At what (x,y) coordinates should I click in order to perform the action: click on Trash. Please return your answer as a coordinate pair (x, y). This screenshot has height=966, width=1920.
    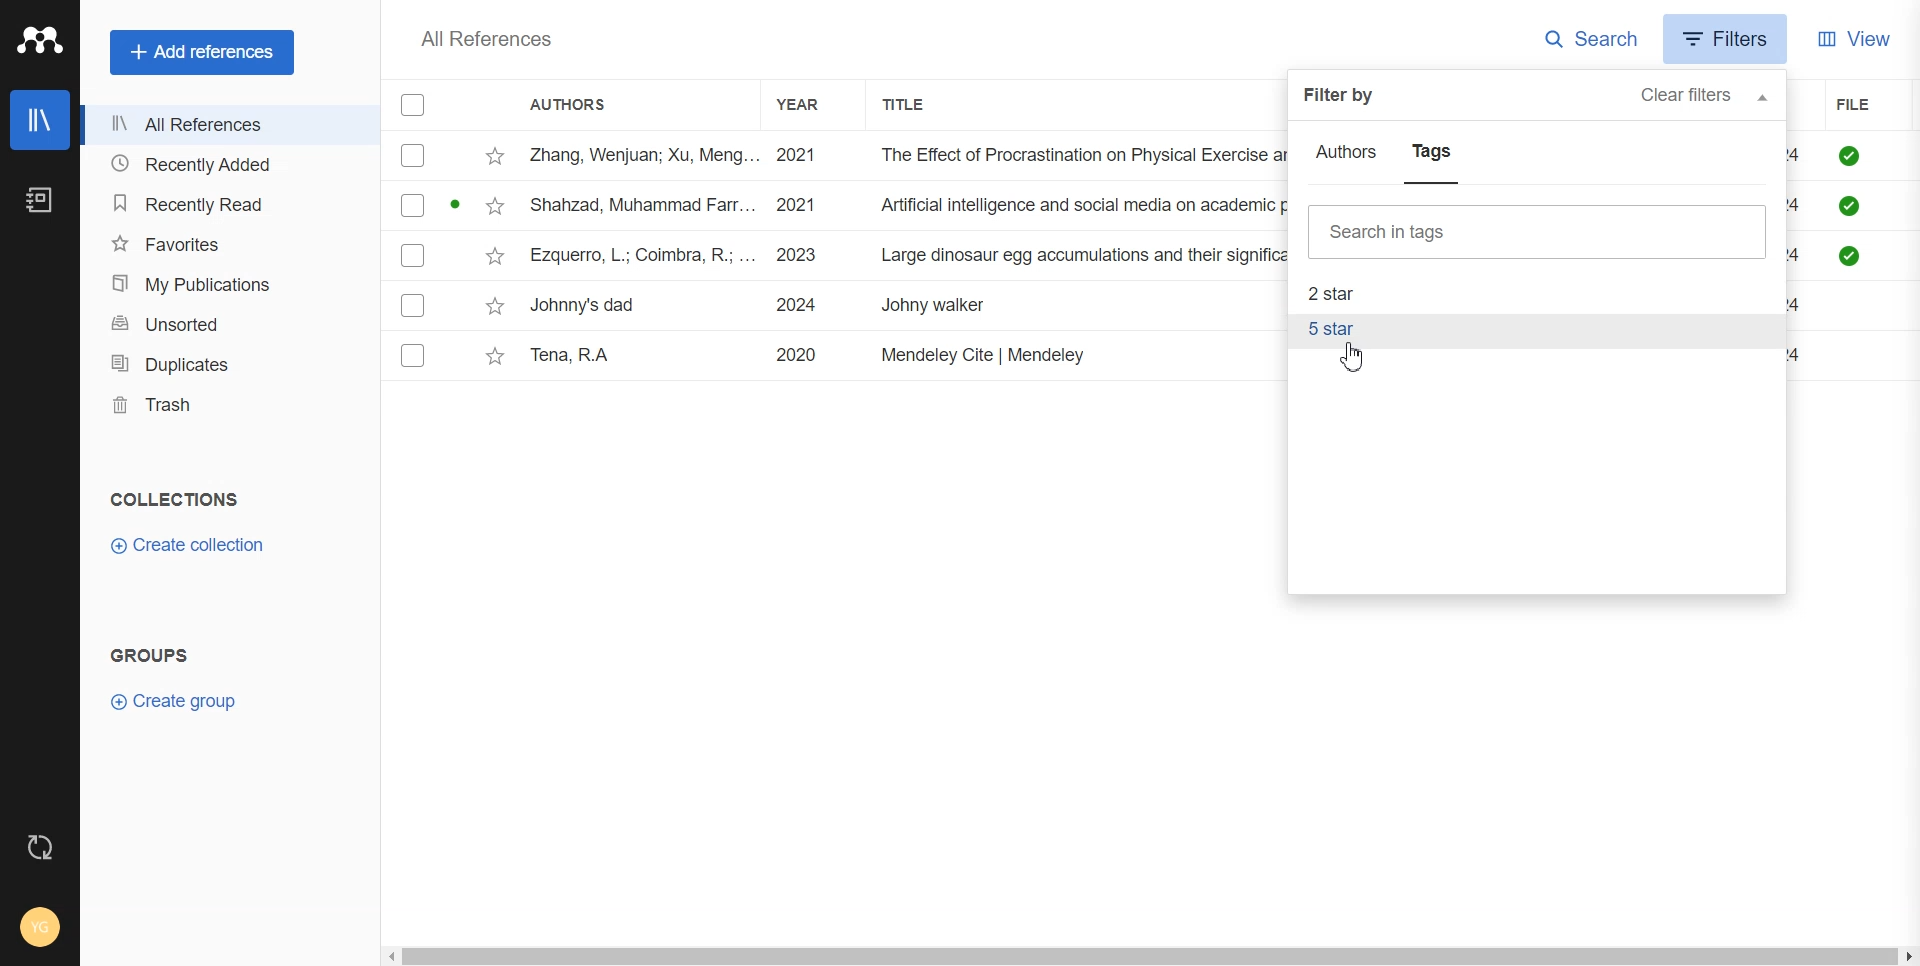
    Looking at the image, I should click on (226, 405).